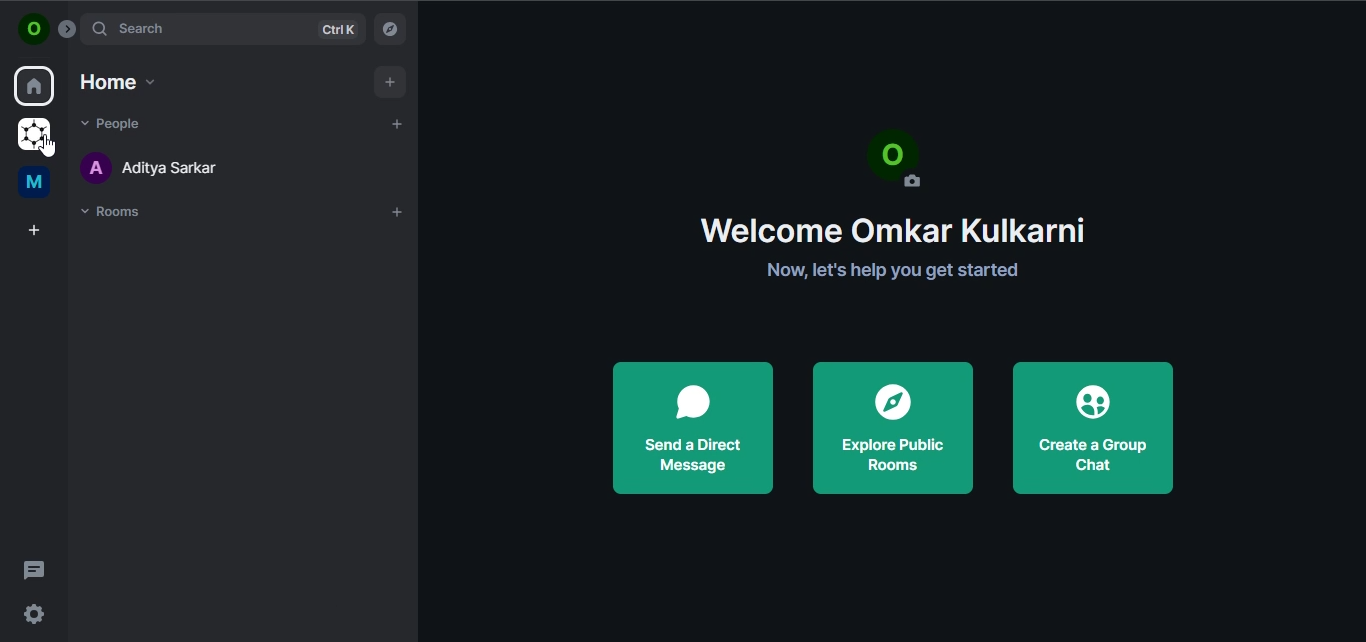  What do you see at coordinates (904, 155) in the screenshot?
I see `profile` at bounding box center [904, 155].